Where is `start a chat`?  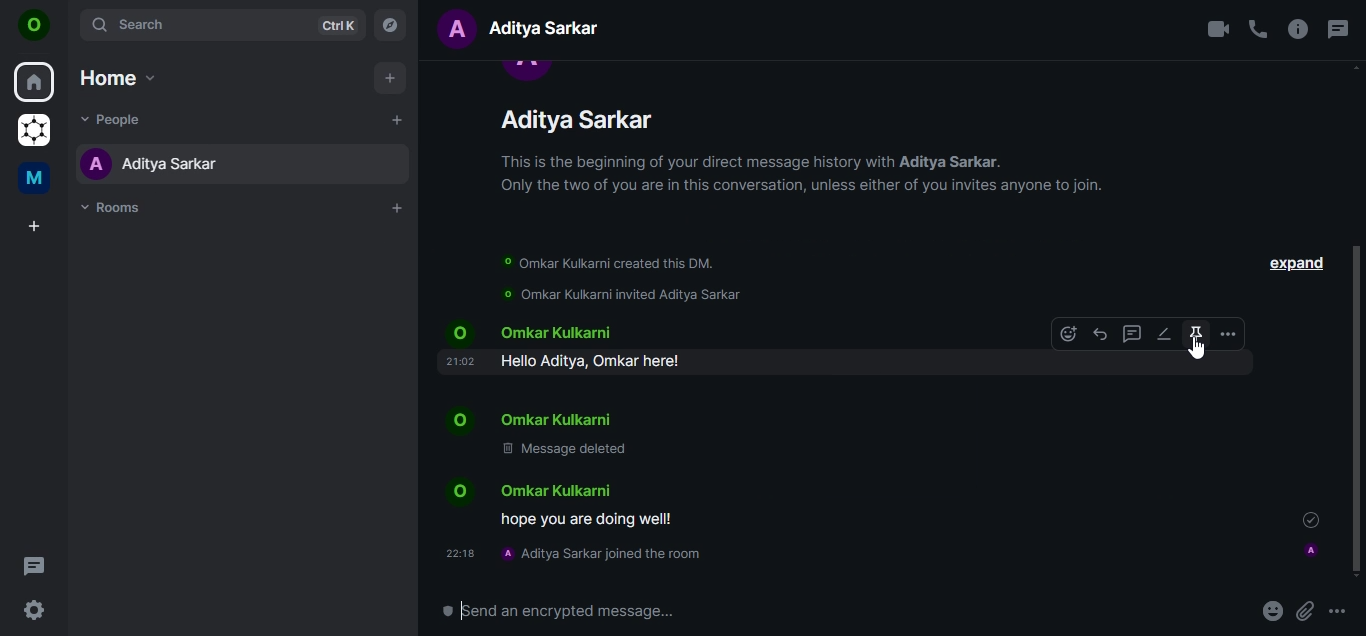
start a chat is located at coordinates (398, 121).